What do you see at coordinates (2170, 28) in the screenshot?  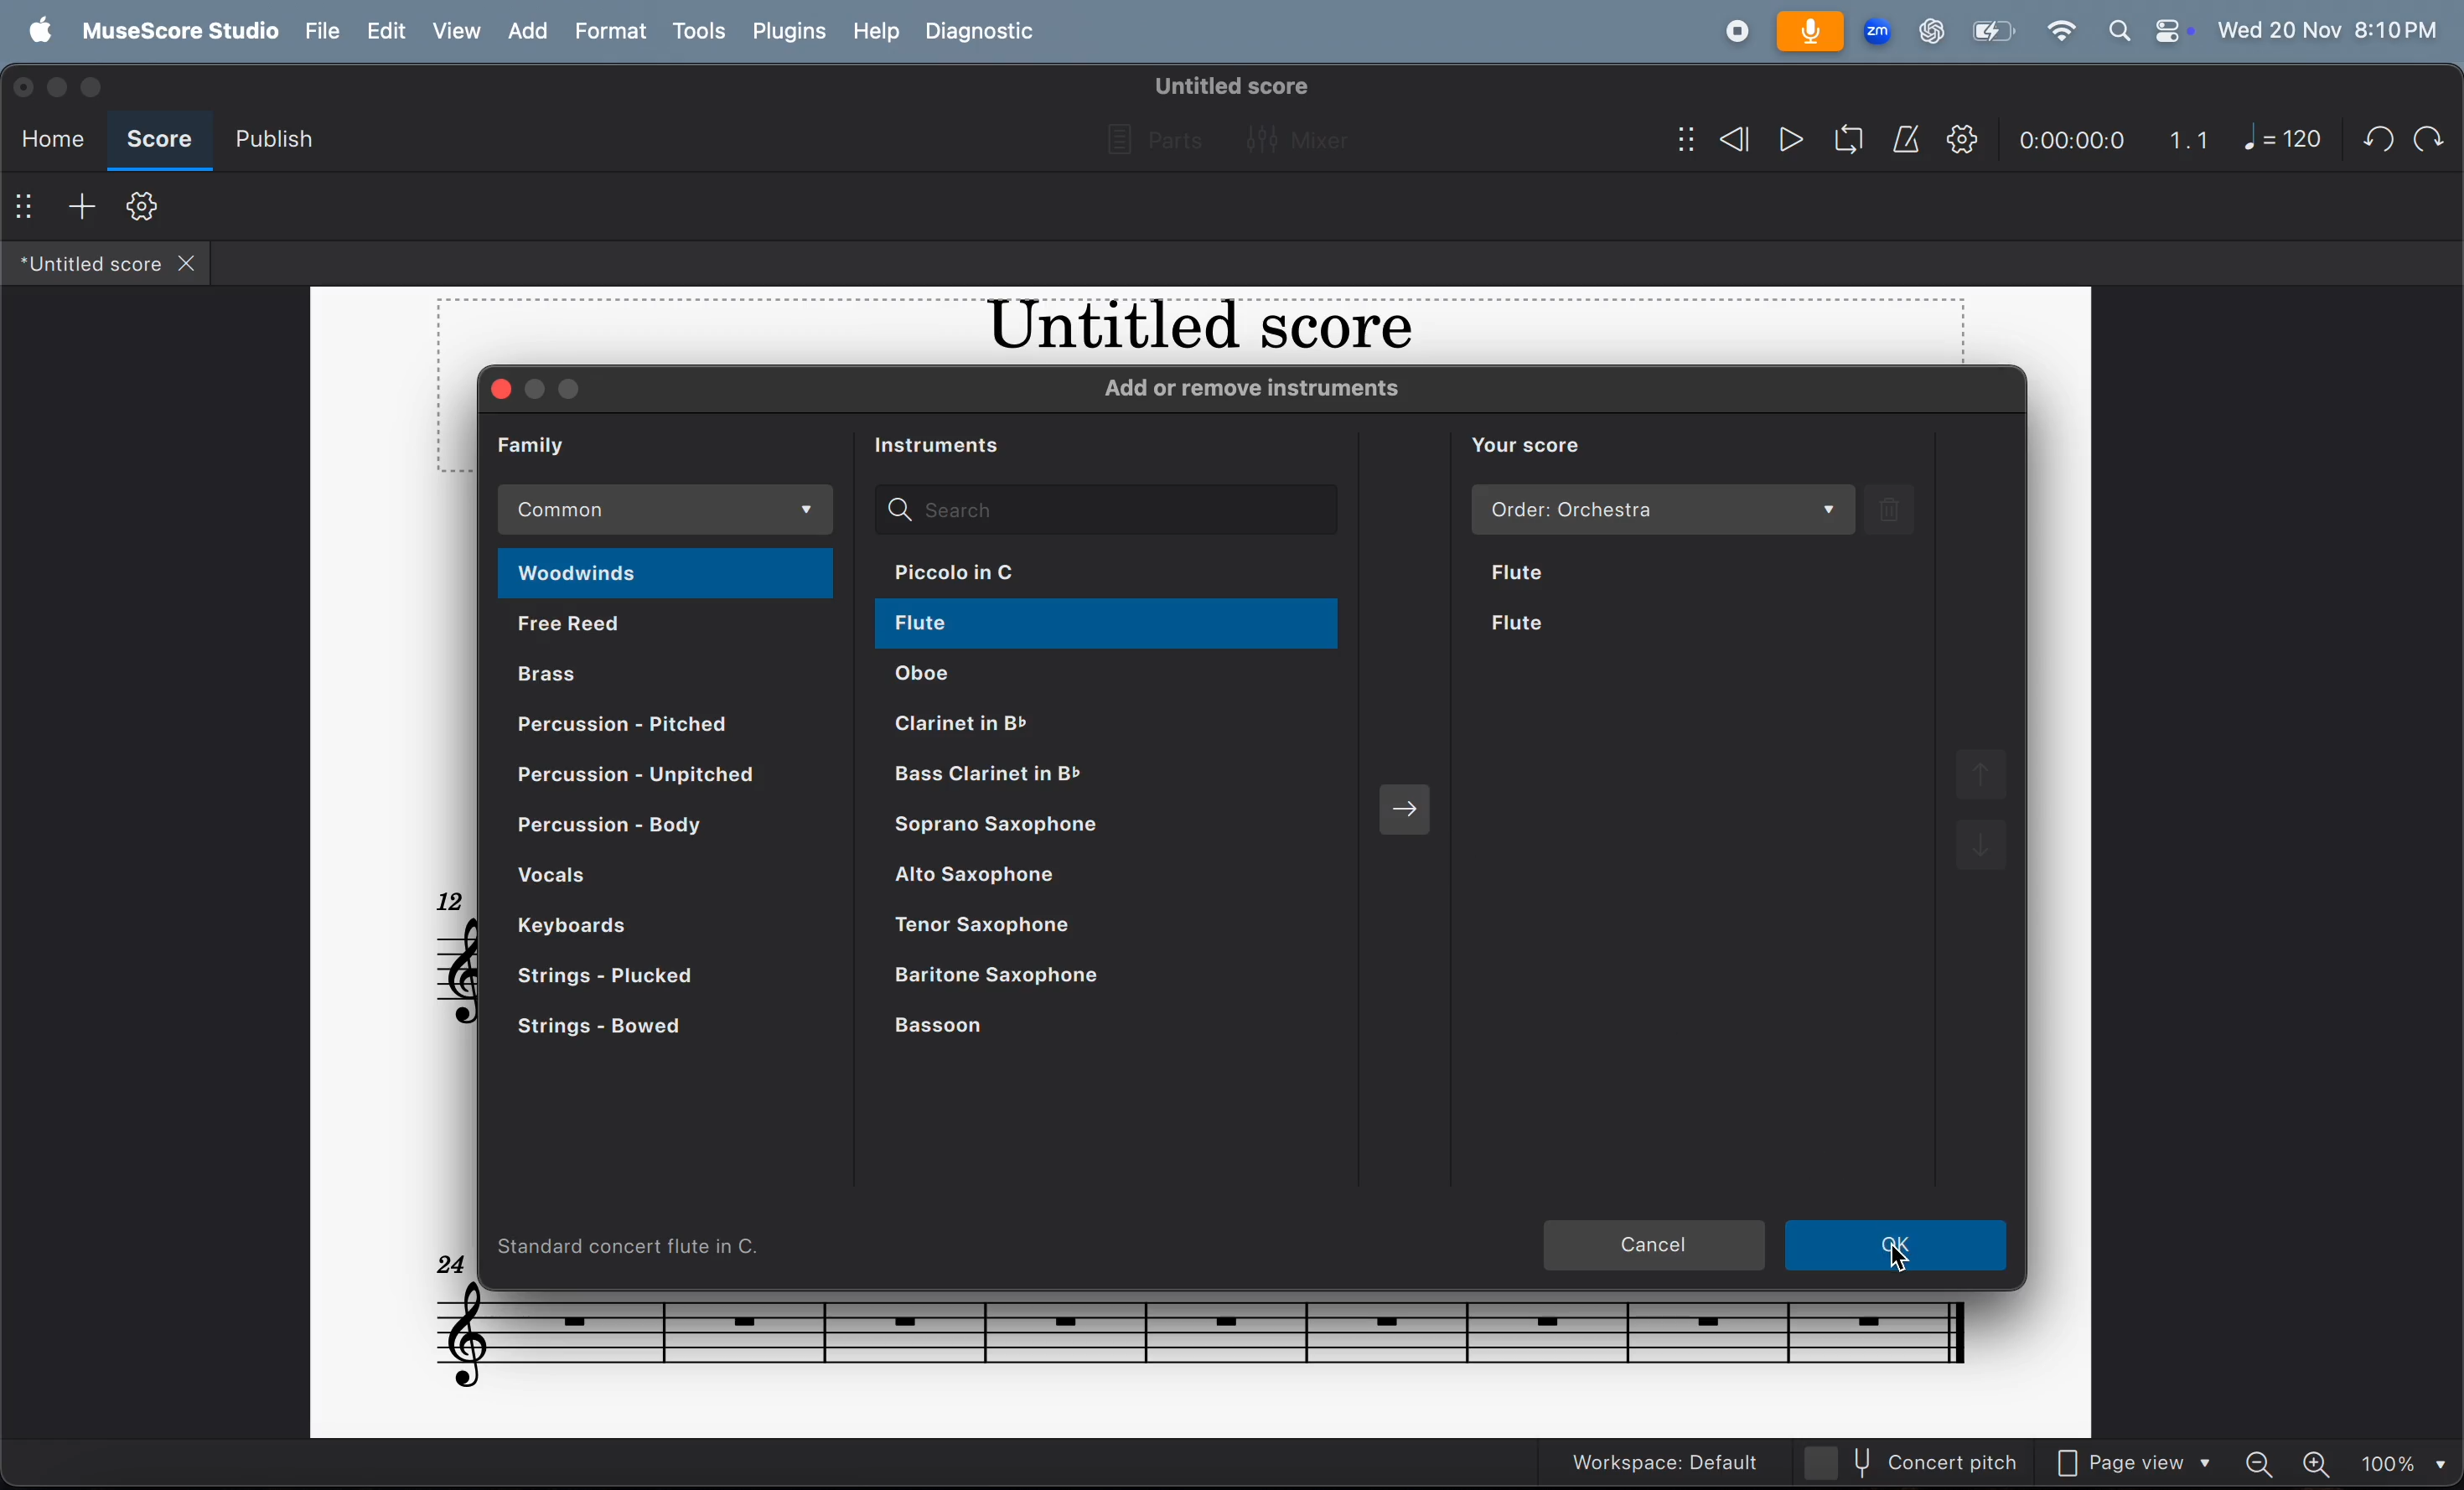 I see `control center` at bounding box center [2170, 28].